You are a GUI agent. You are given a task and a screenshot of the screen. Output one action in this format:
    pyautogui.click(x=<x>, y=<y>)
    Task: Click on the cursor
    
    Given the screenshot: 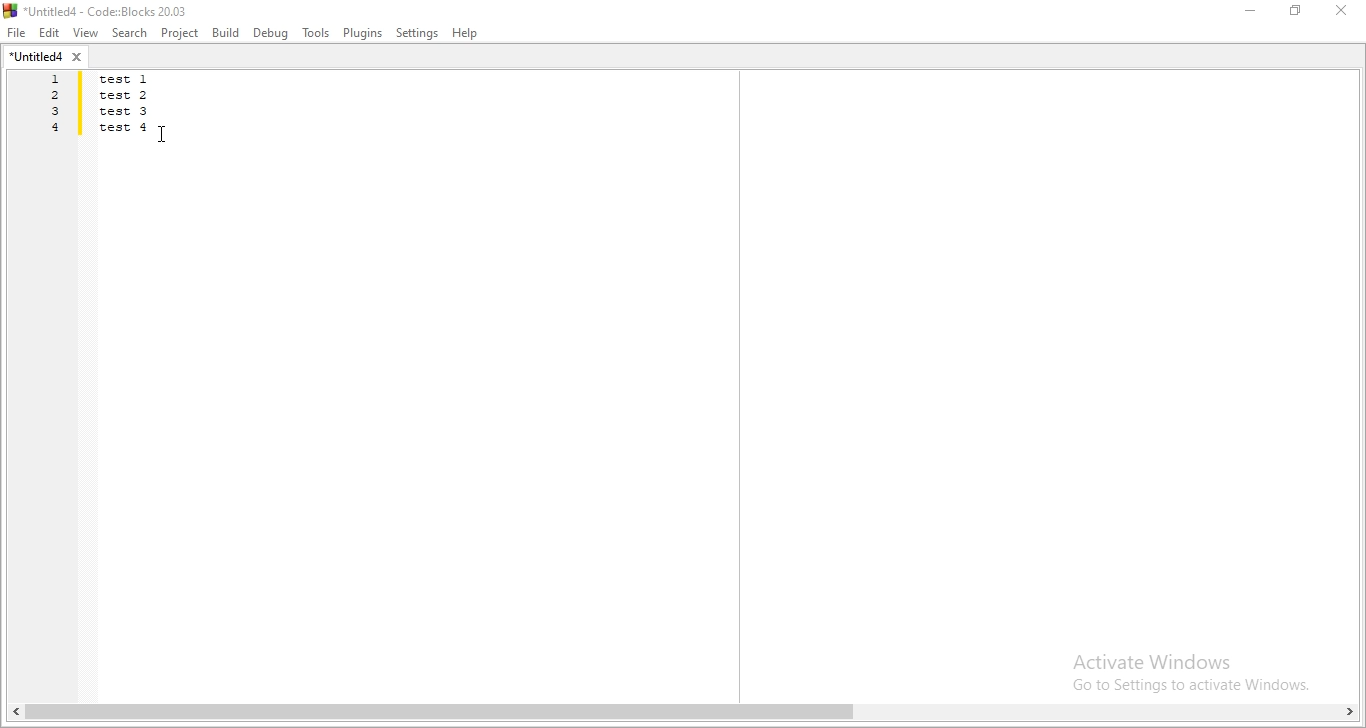 What is the action you would take?
    pyautogui.click(x=164, y=135)
    